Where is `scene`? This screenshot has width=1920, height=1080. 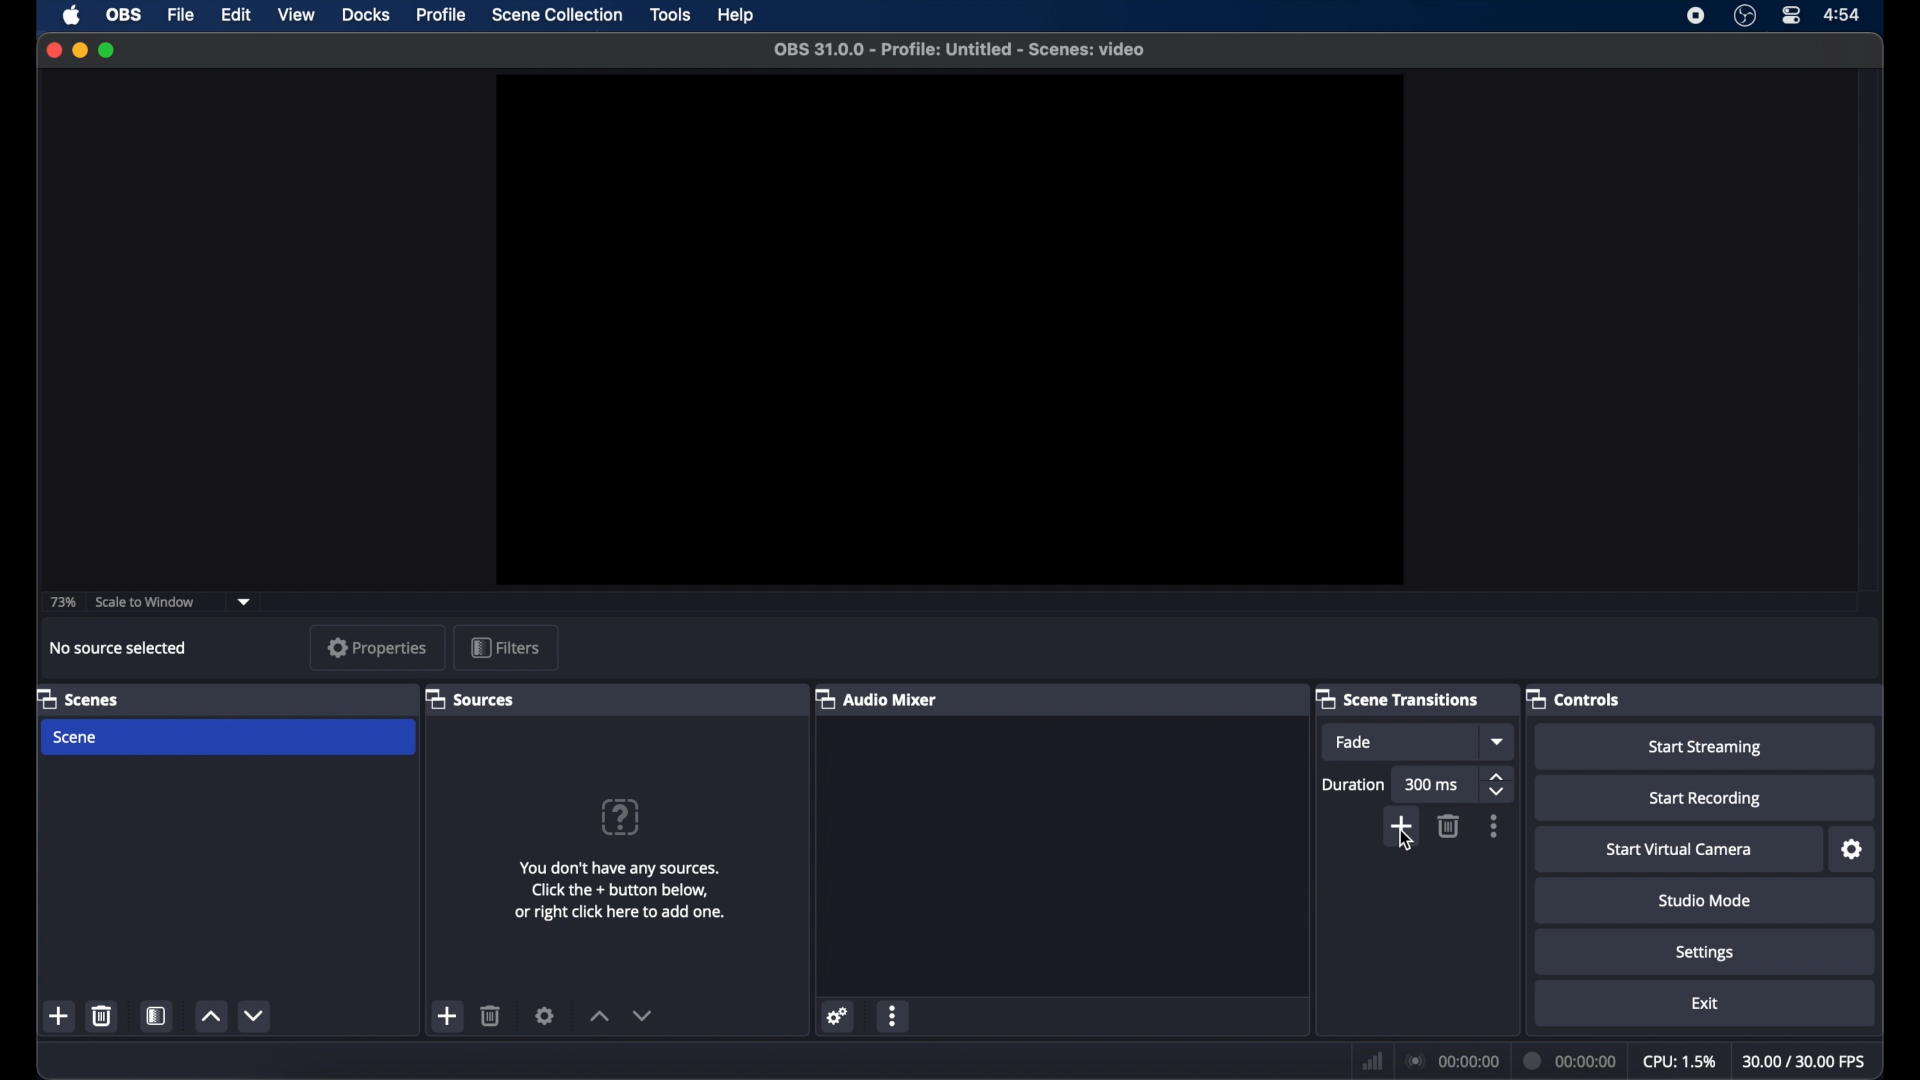 scene is located at coordinates (76, 739).